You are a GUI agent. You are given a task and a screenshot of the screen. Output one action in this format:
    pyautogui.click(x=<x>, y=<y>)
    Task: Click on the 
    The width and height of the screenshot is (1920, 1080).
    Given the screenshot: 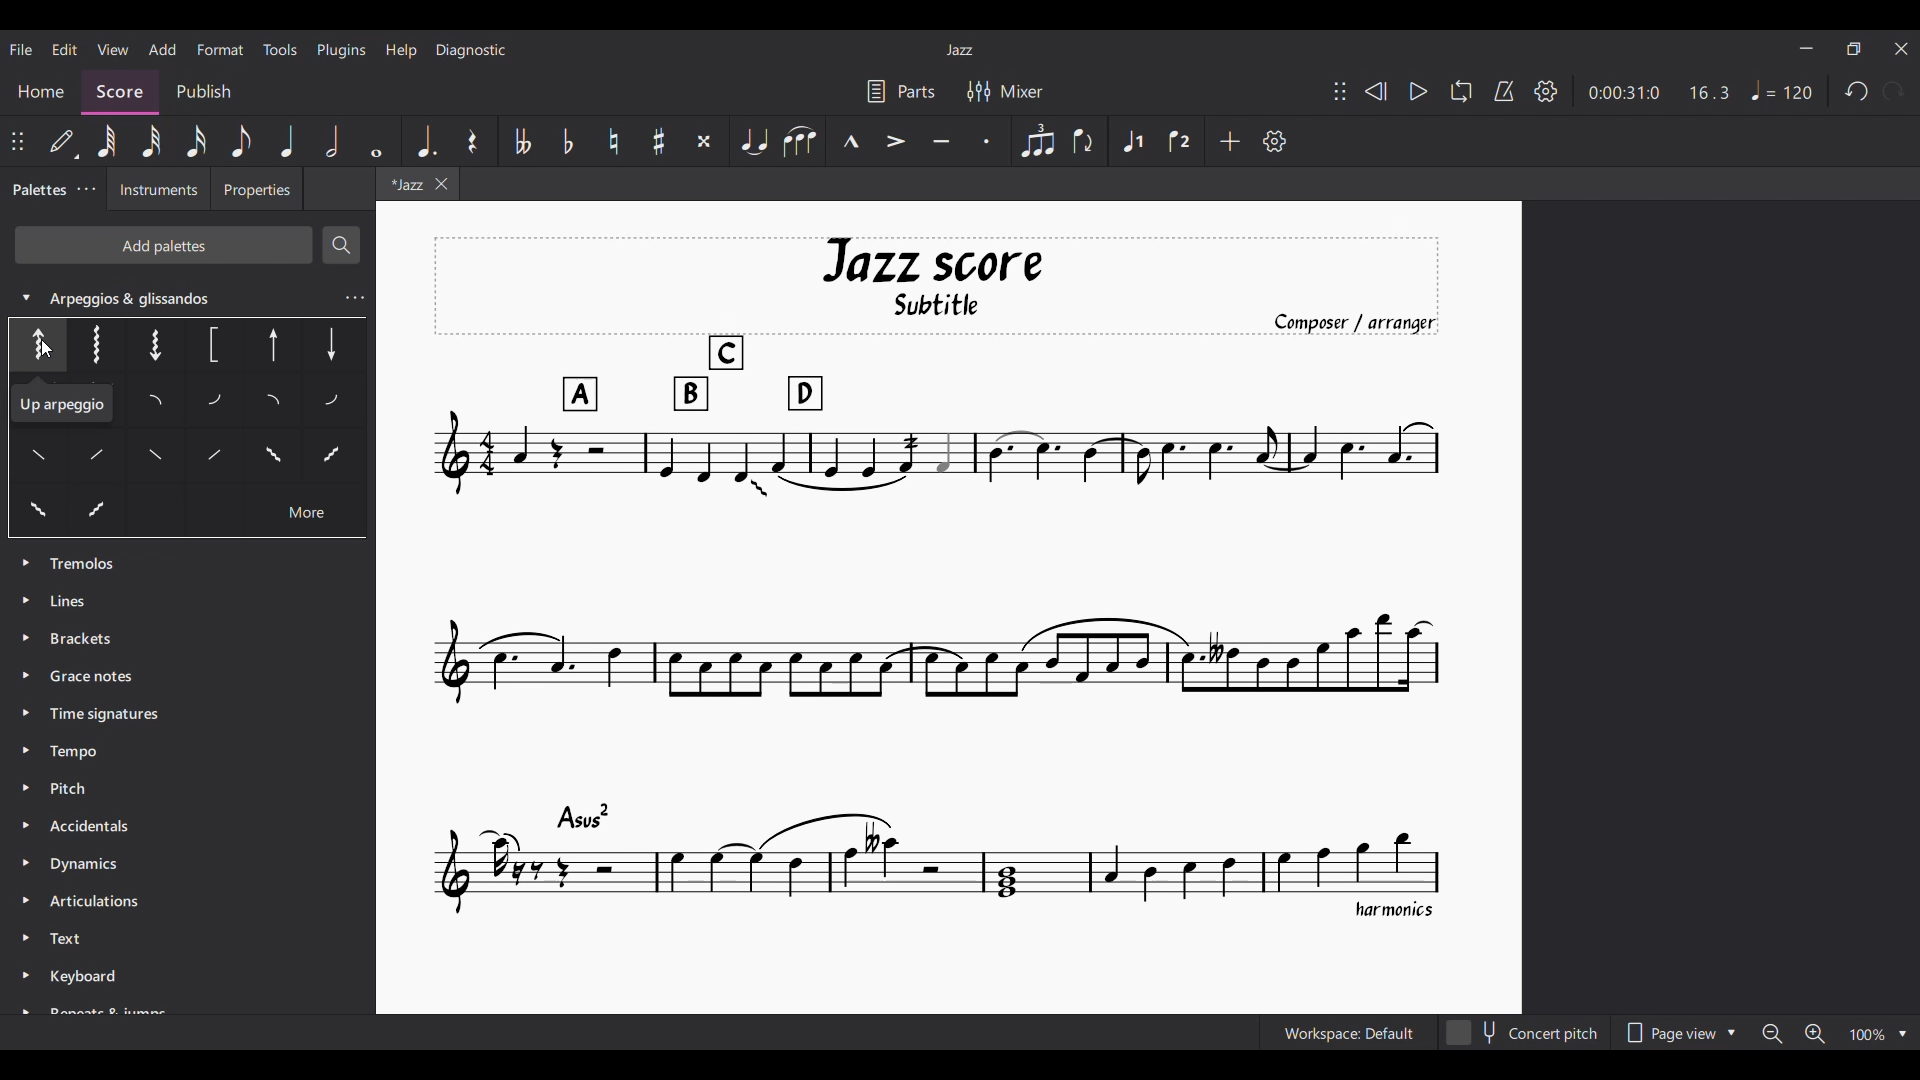 What is the action you would take?
    pyautogui.click(x=97, y=458)
    